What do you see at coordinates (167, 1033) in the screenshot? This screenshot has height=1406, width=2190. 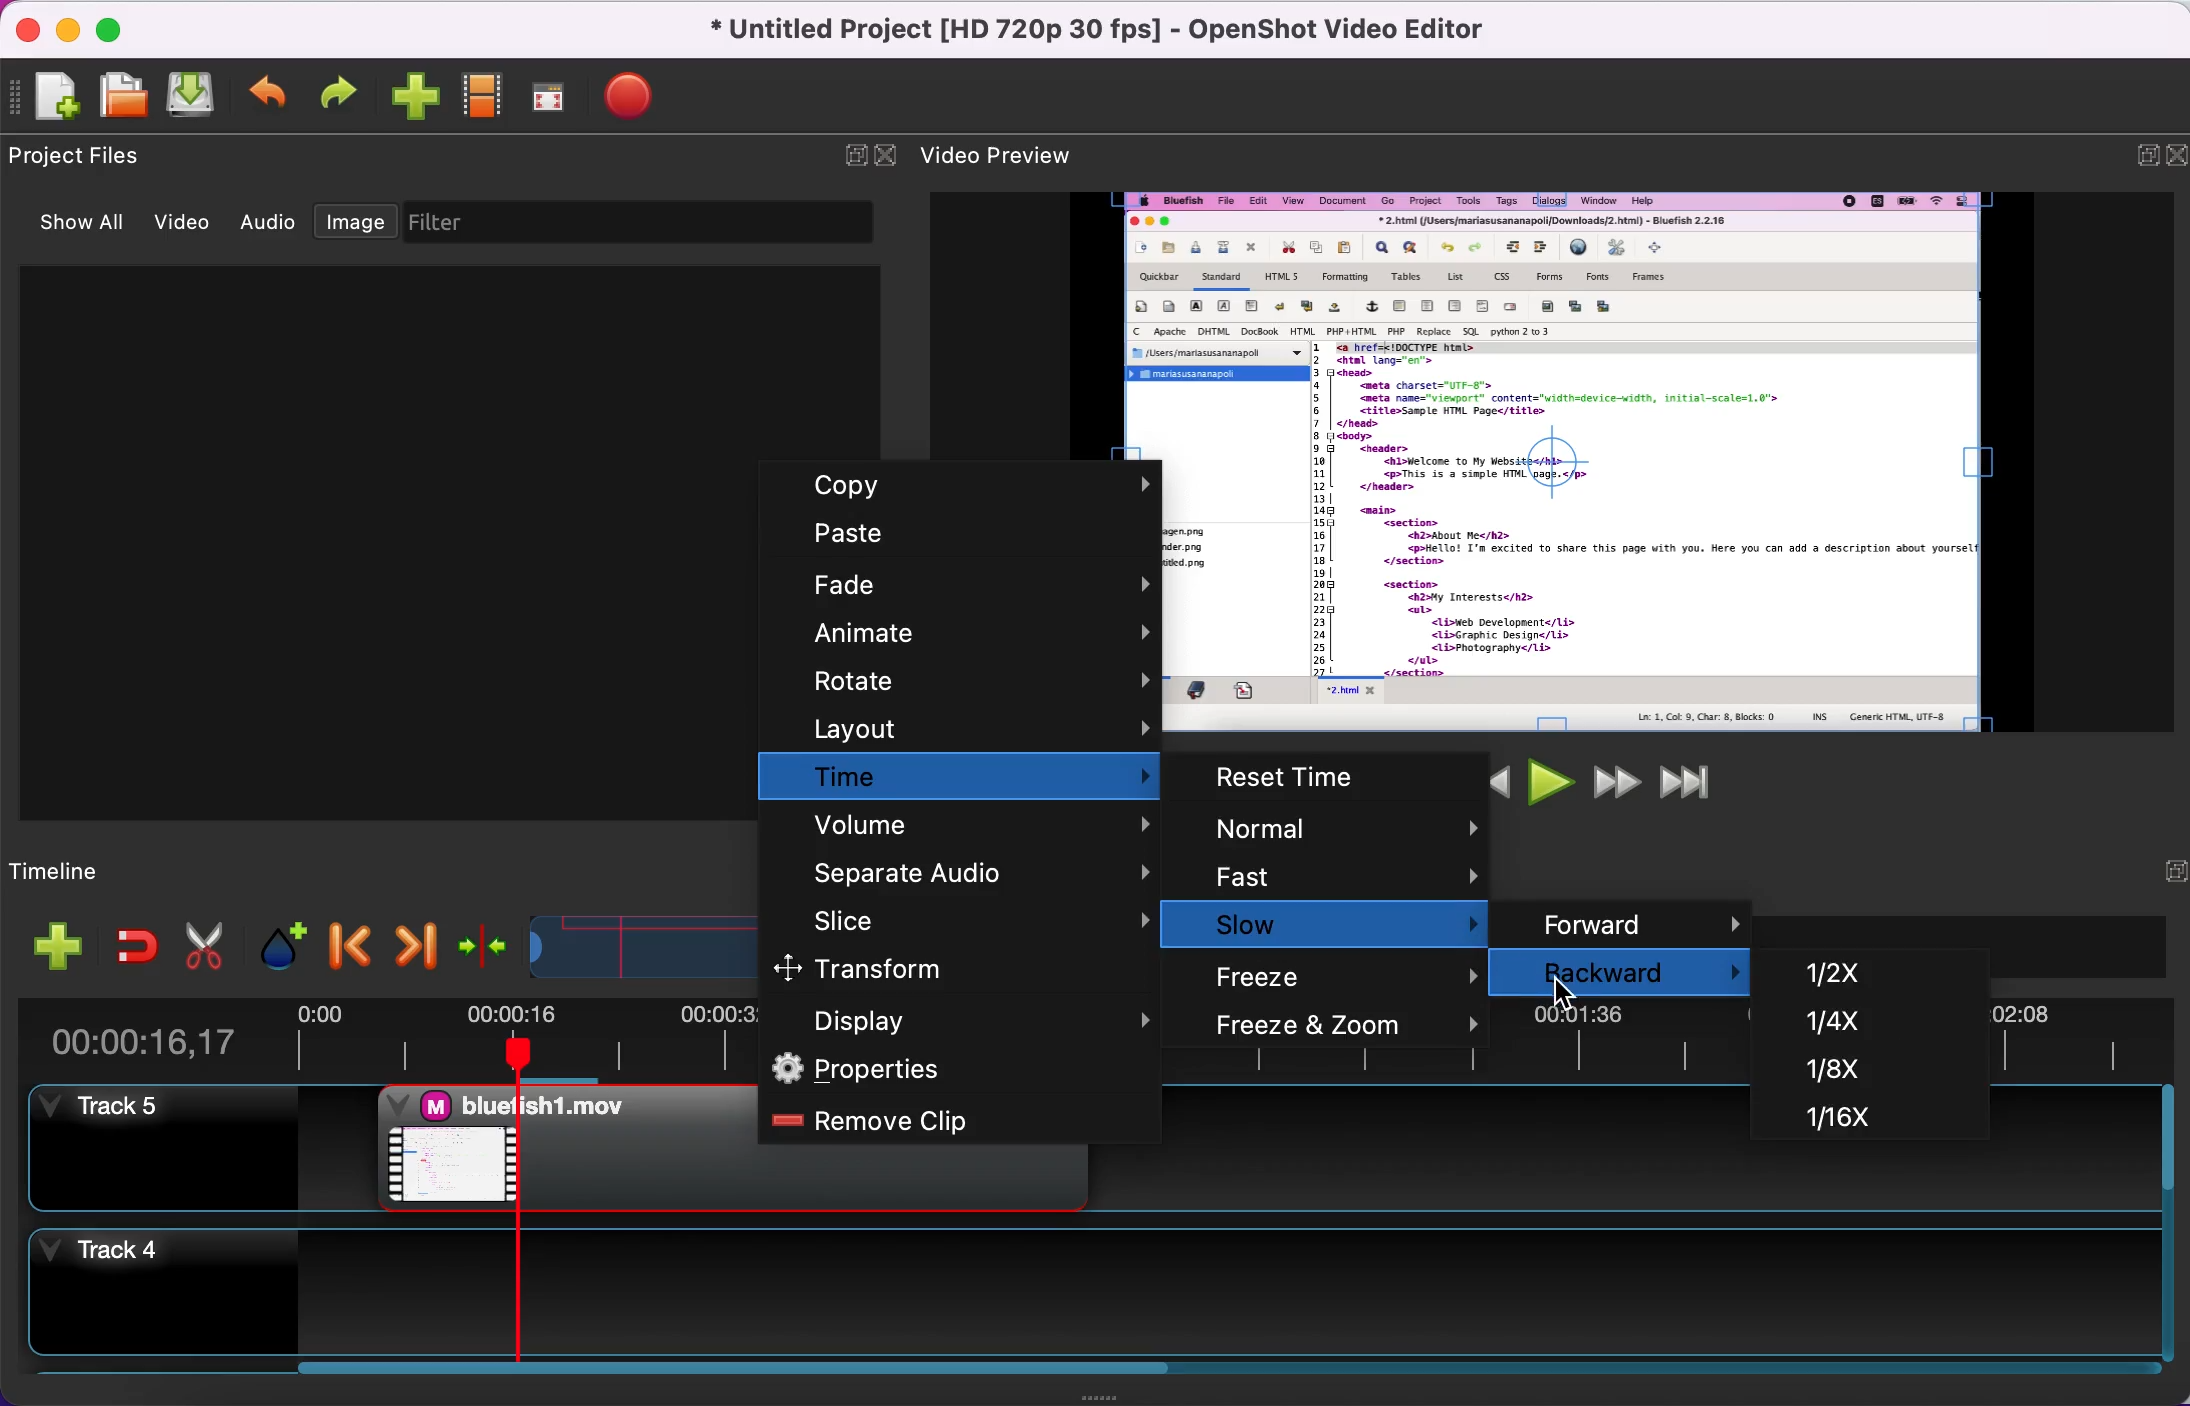 I see `time duration` at bounding box center [167, 1033].